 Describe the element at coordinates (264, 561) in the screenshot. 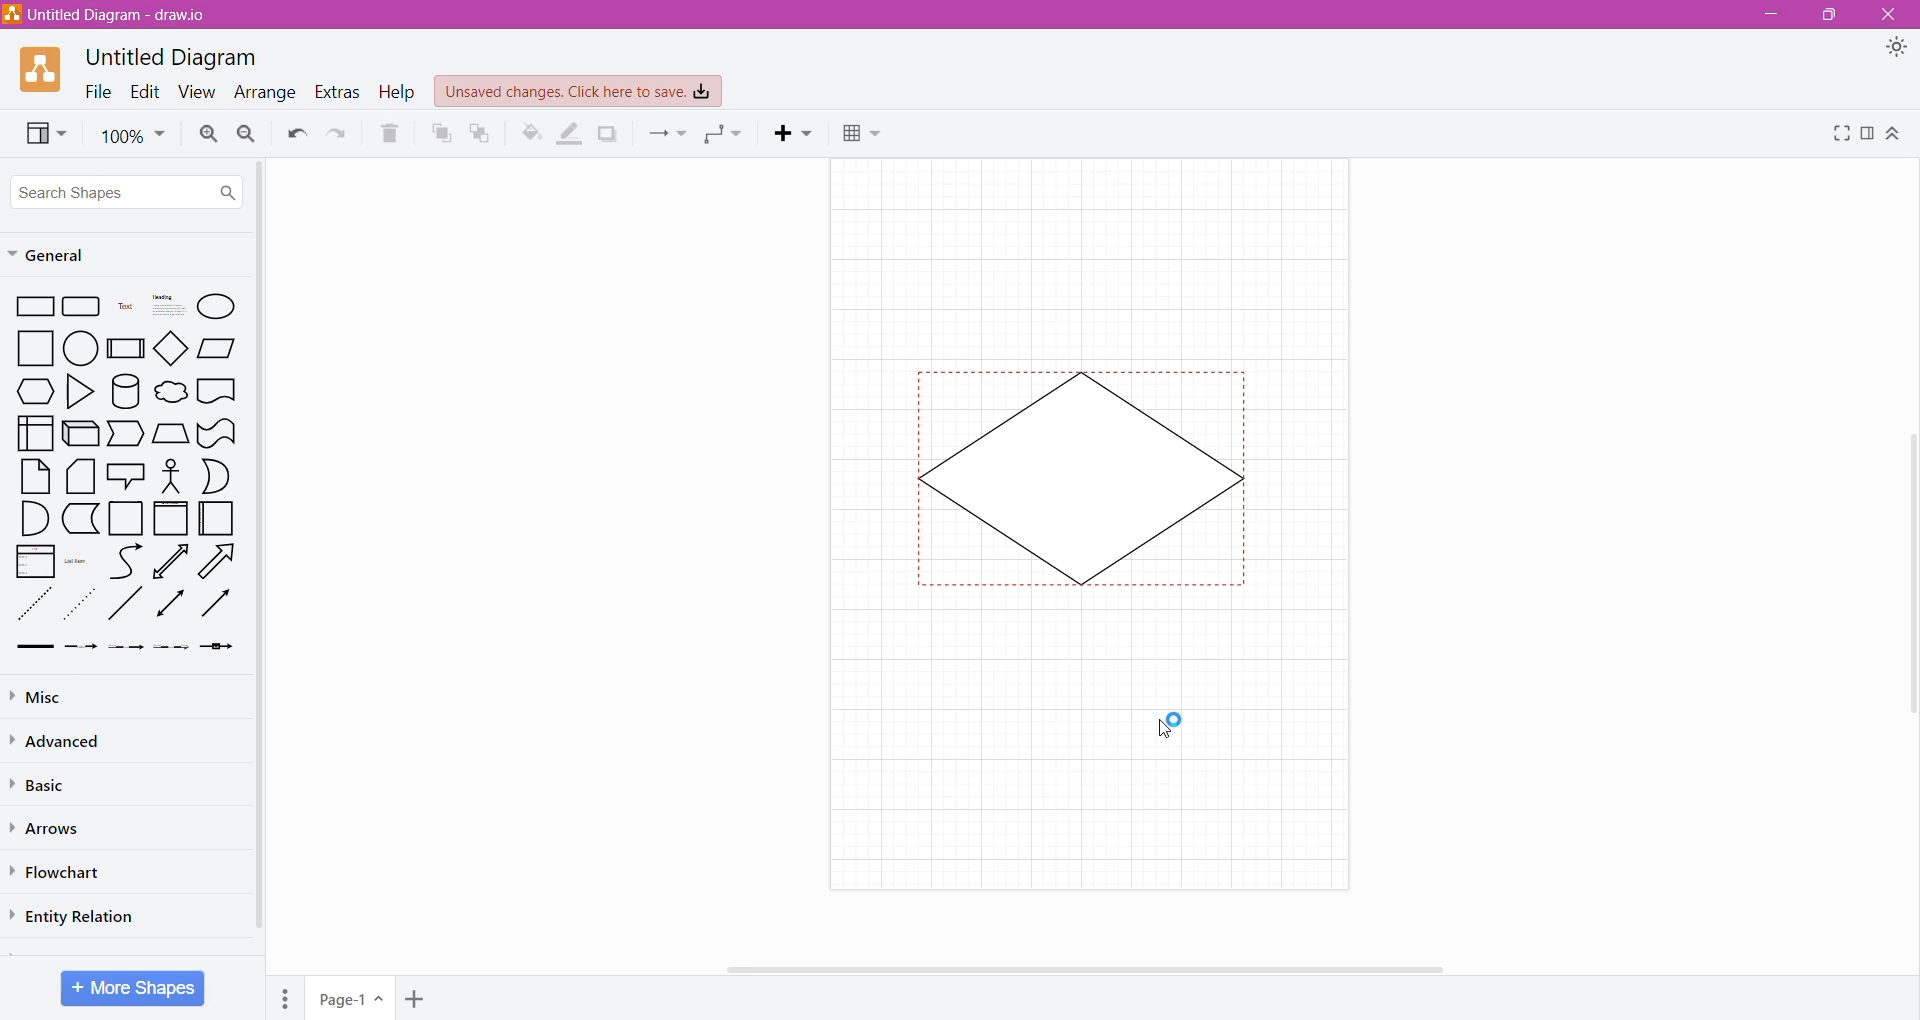

I see `Vertical Scroll Bar` at that location.